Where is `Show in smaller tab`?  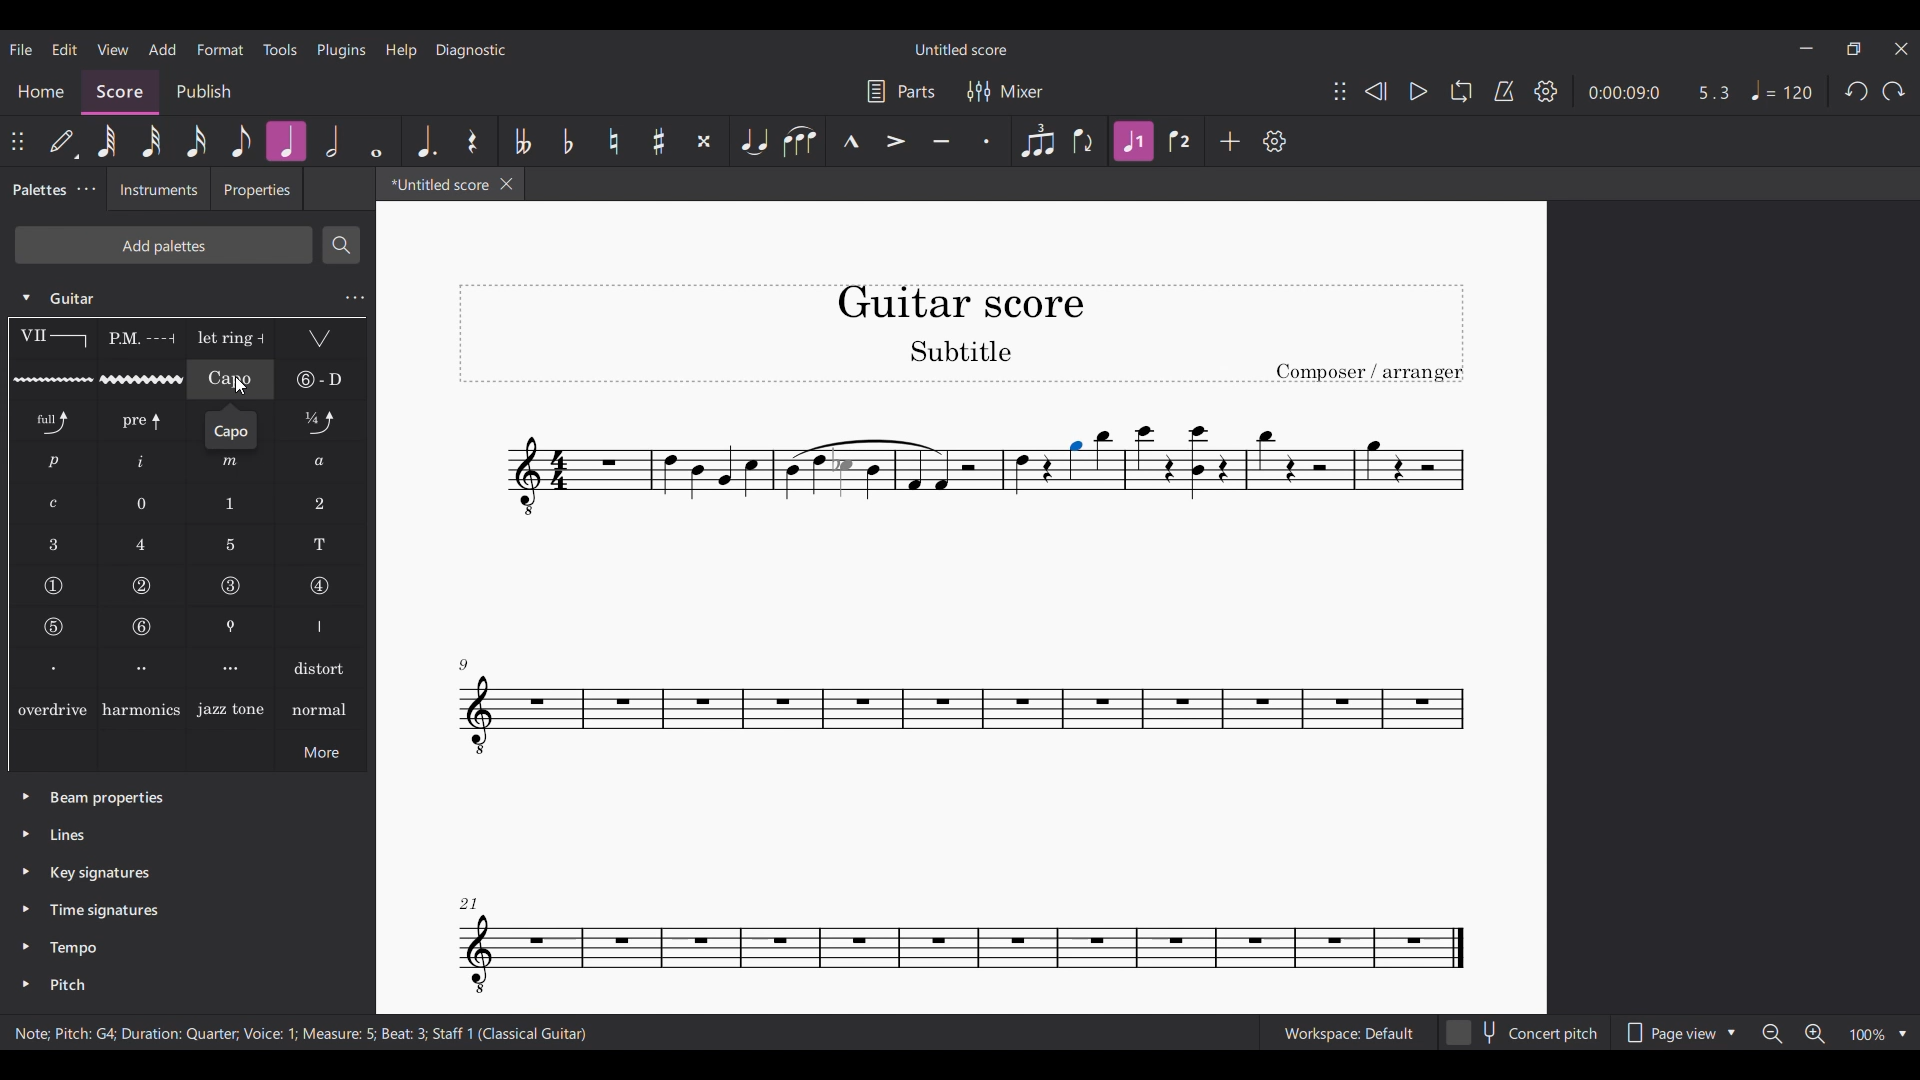 Show in smaller tab is located at coordinates (1854, 49).